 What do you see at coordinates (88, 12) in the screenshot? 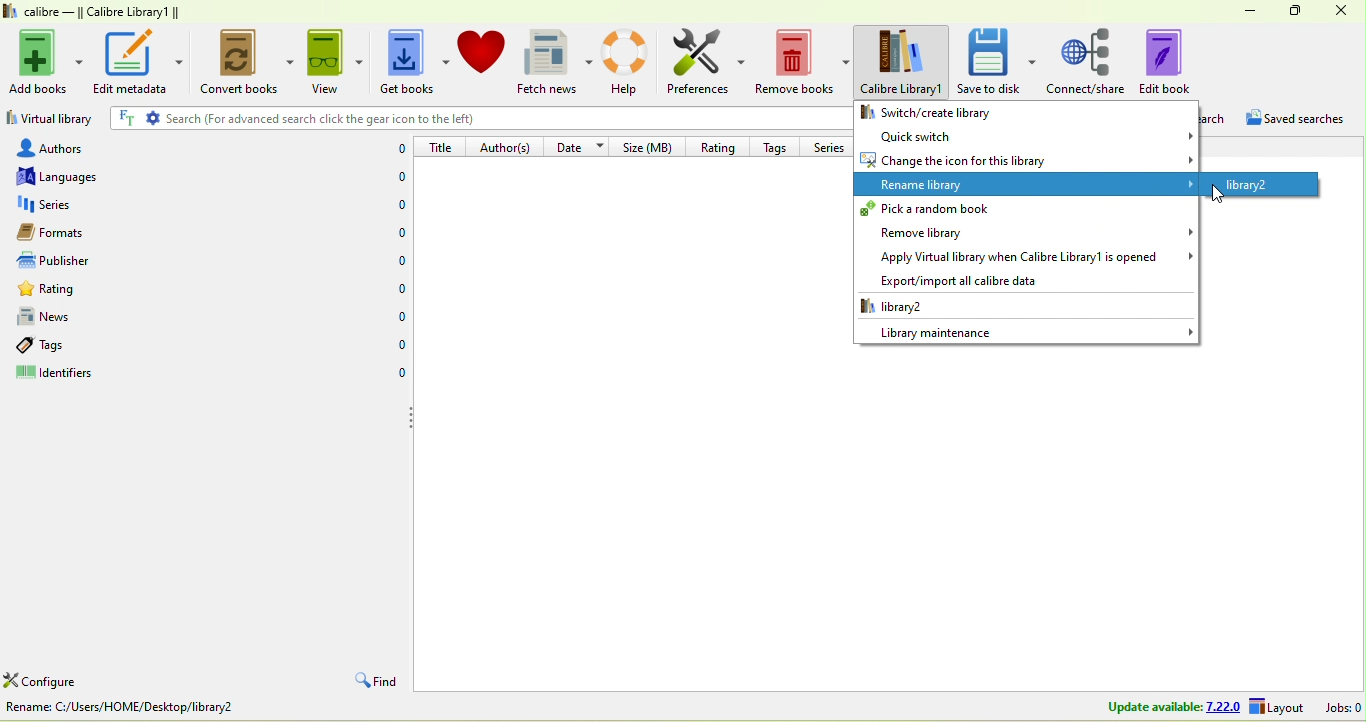
I see `calibre — Calibre Library` at bounding box center [88, 12].